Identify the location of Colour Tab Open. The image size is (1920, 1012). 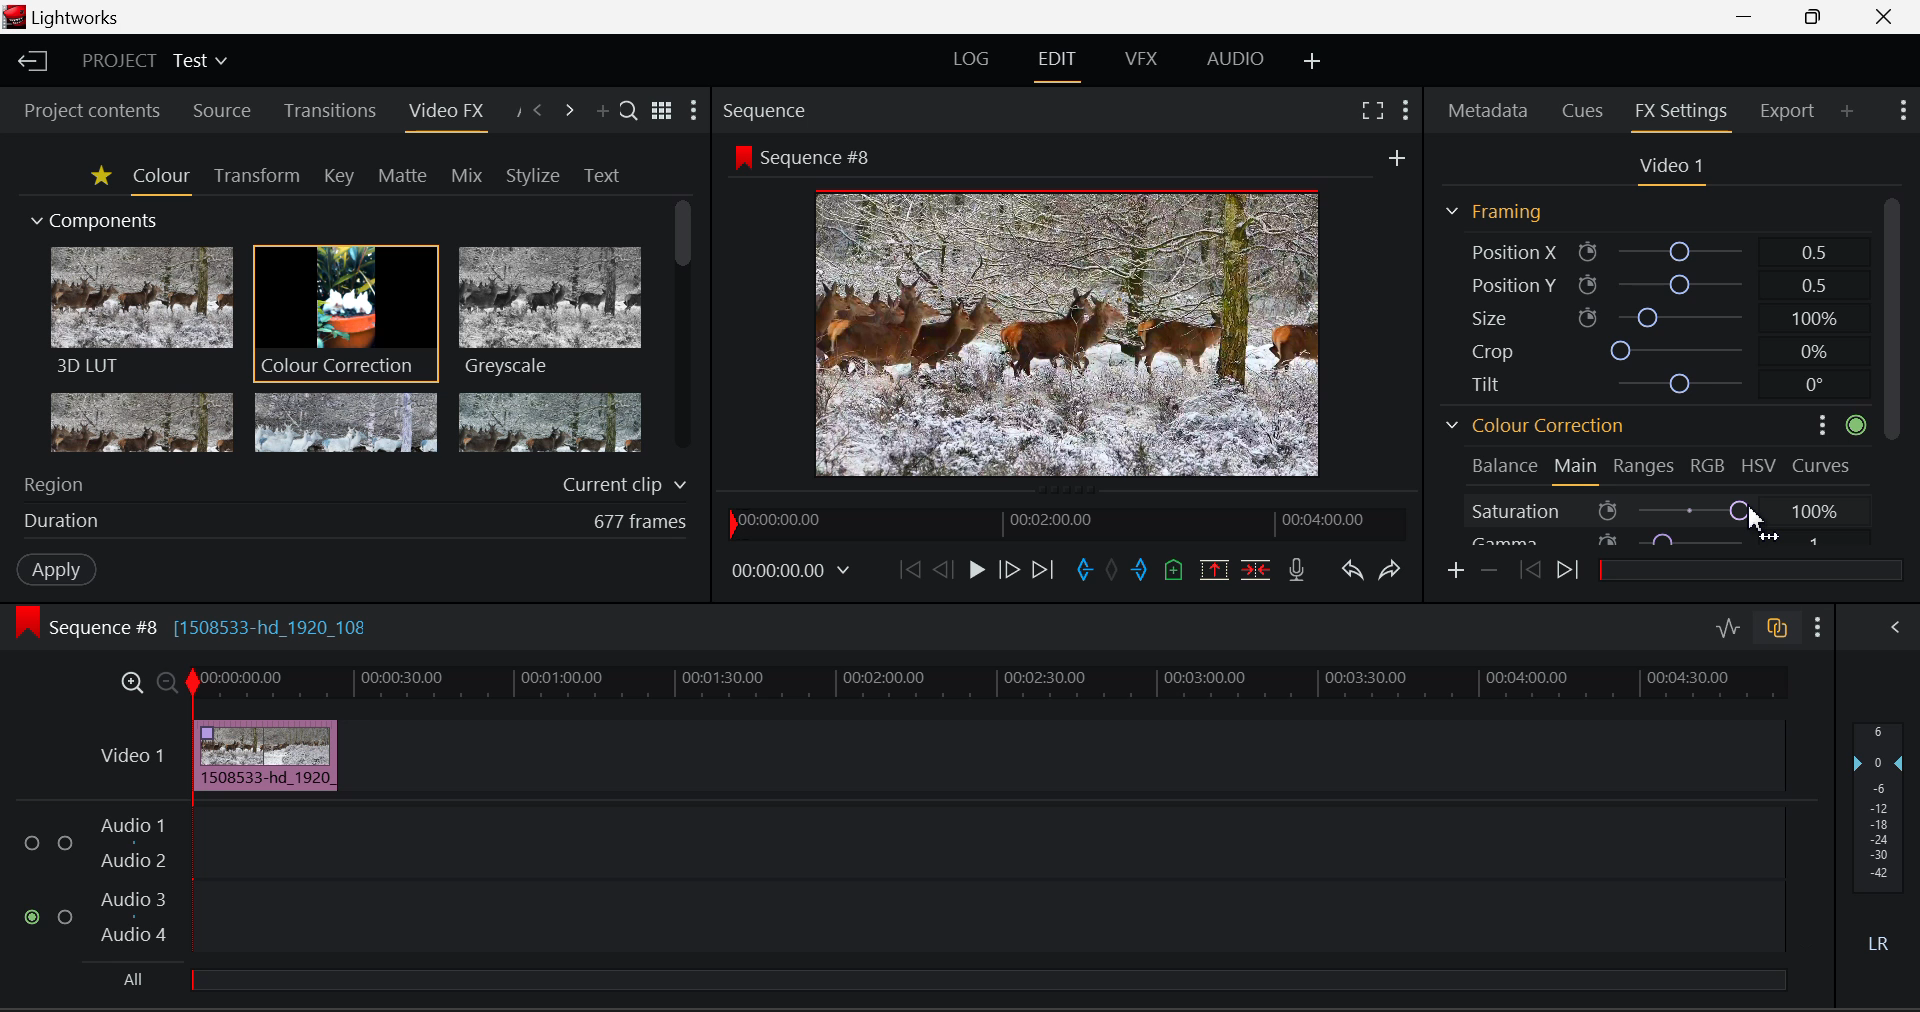
(161, 178).